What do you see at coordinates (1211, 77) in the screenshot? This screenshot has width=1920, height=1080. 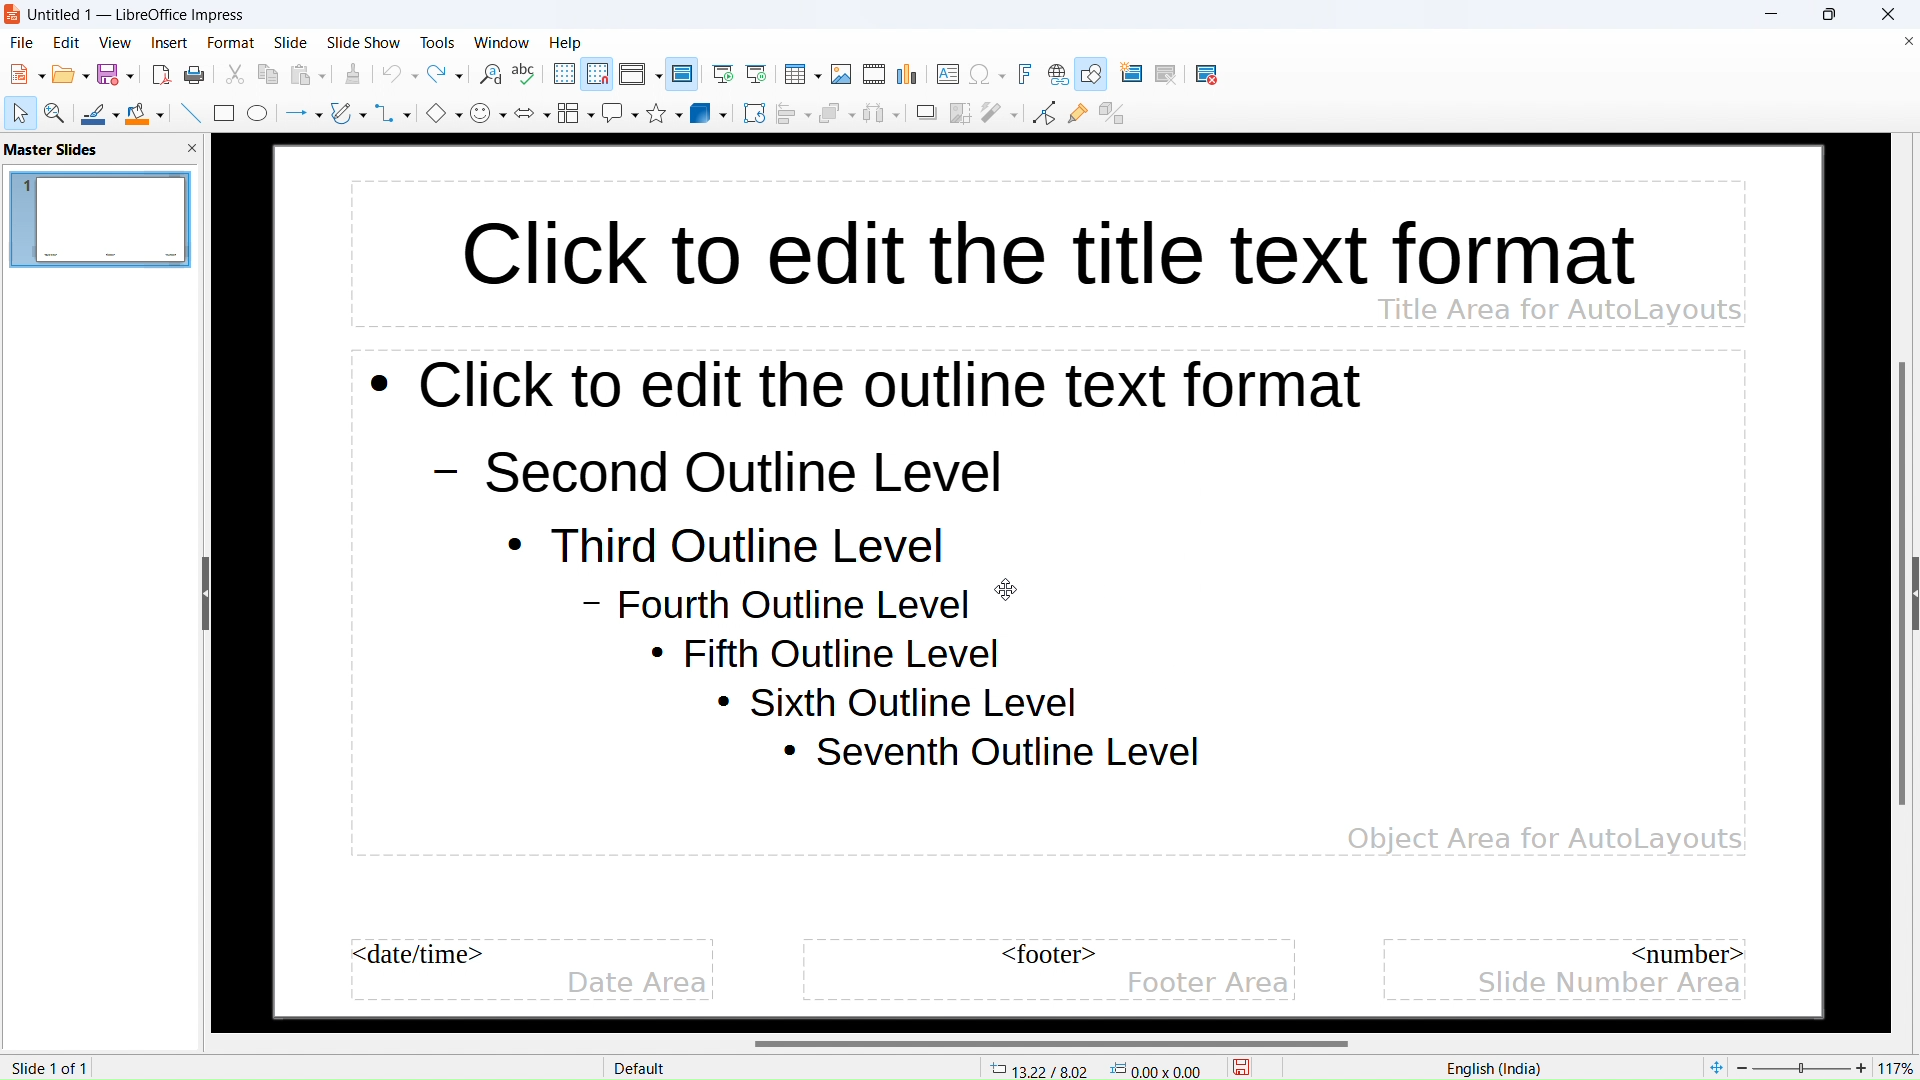 I see `delete slide` at bounding box center [1211, 77].